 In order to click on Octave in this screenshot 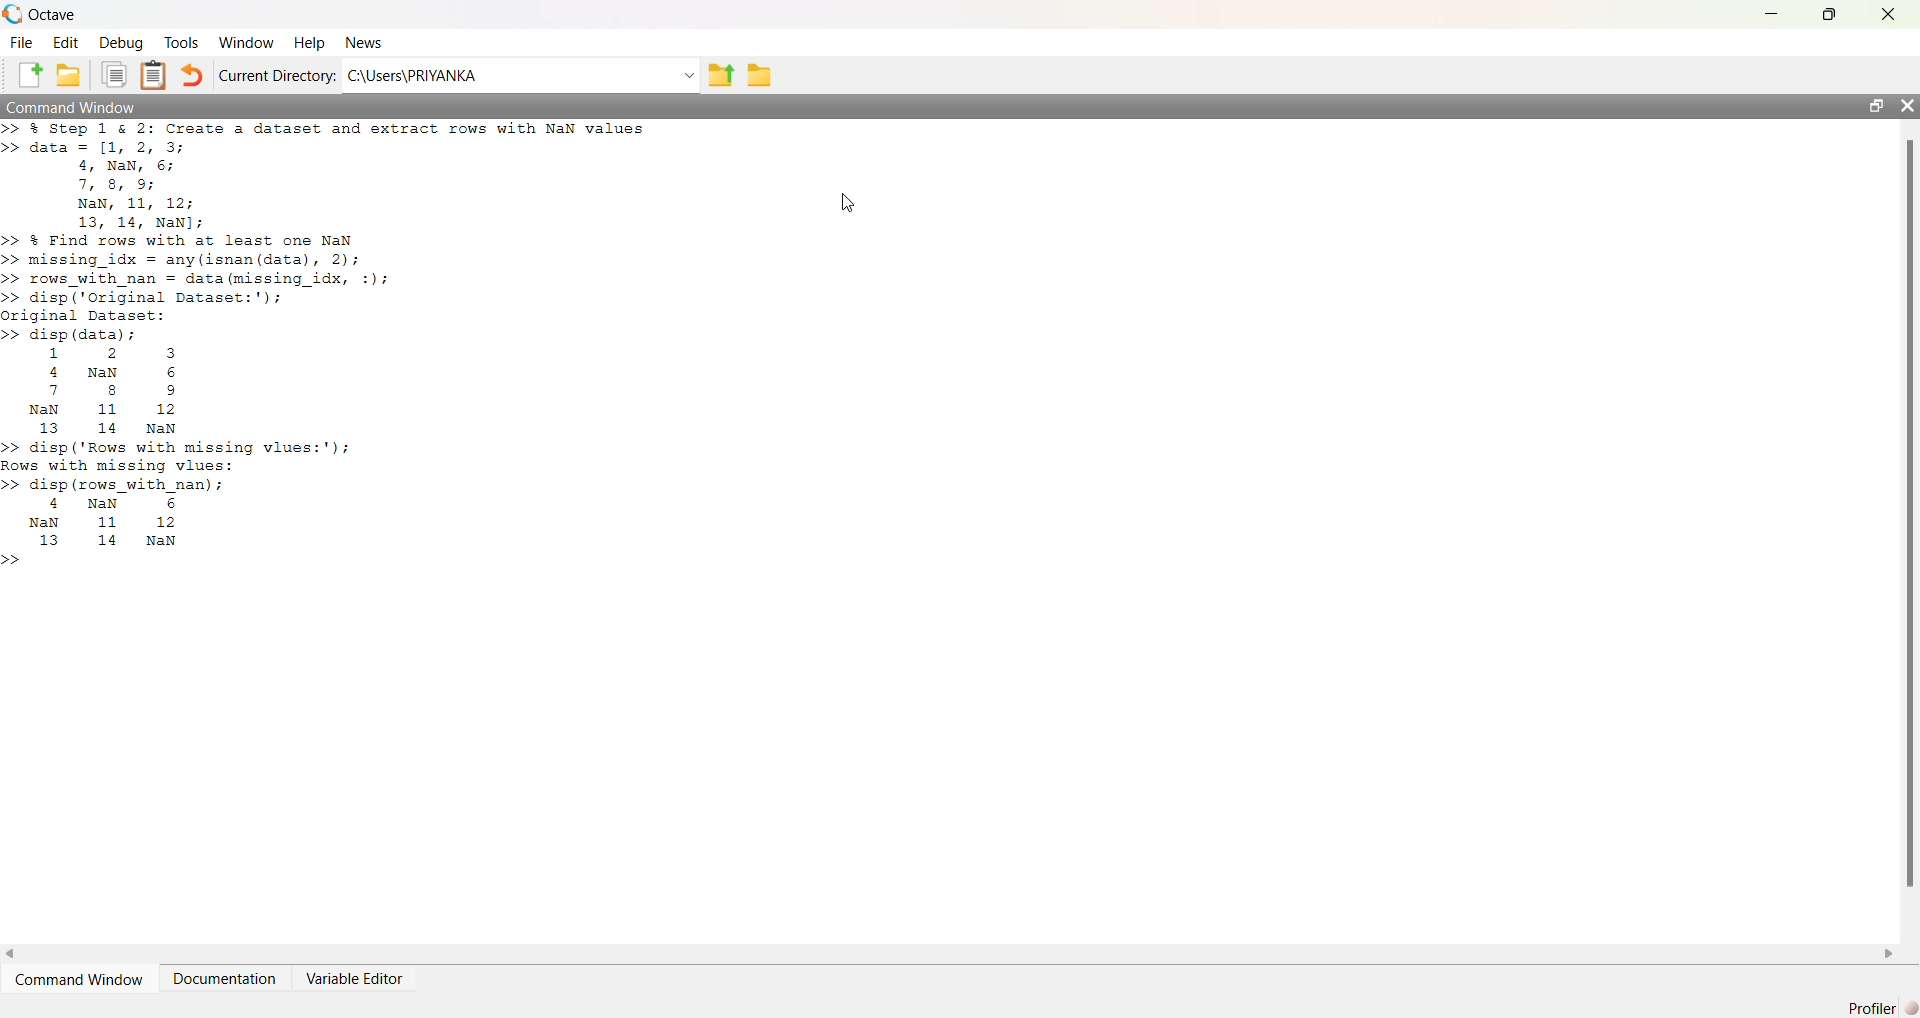, I will do `click(52, 14)`.